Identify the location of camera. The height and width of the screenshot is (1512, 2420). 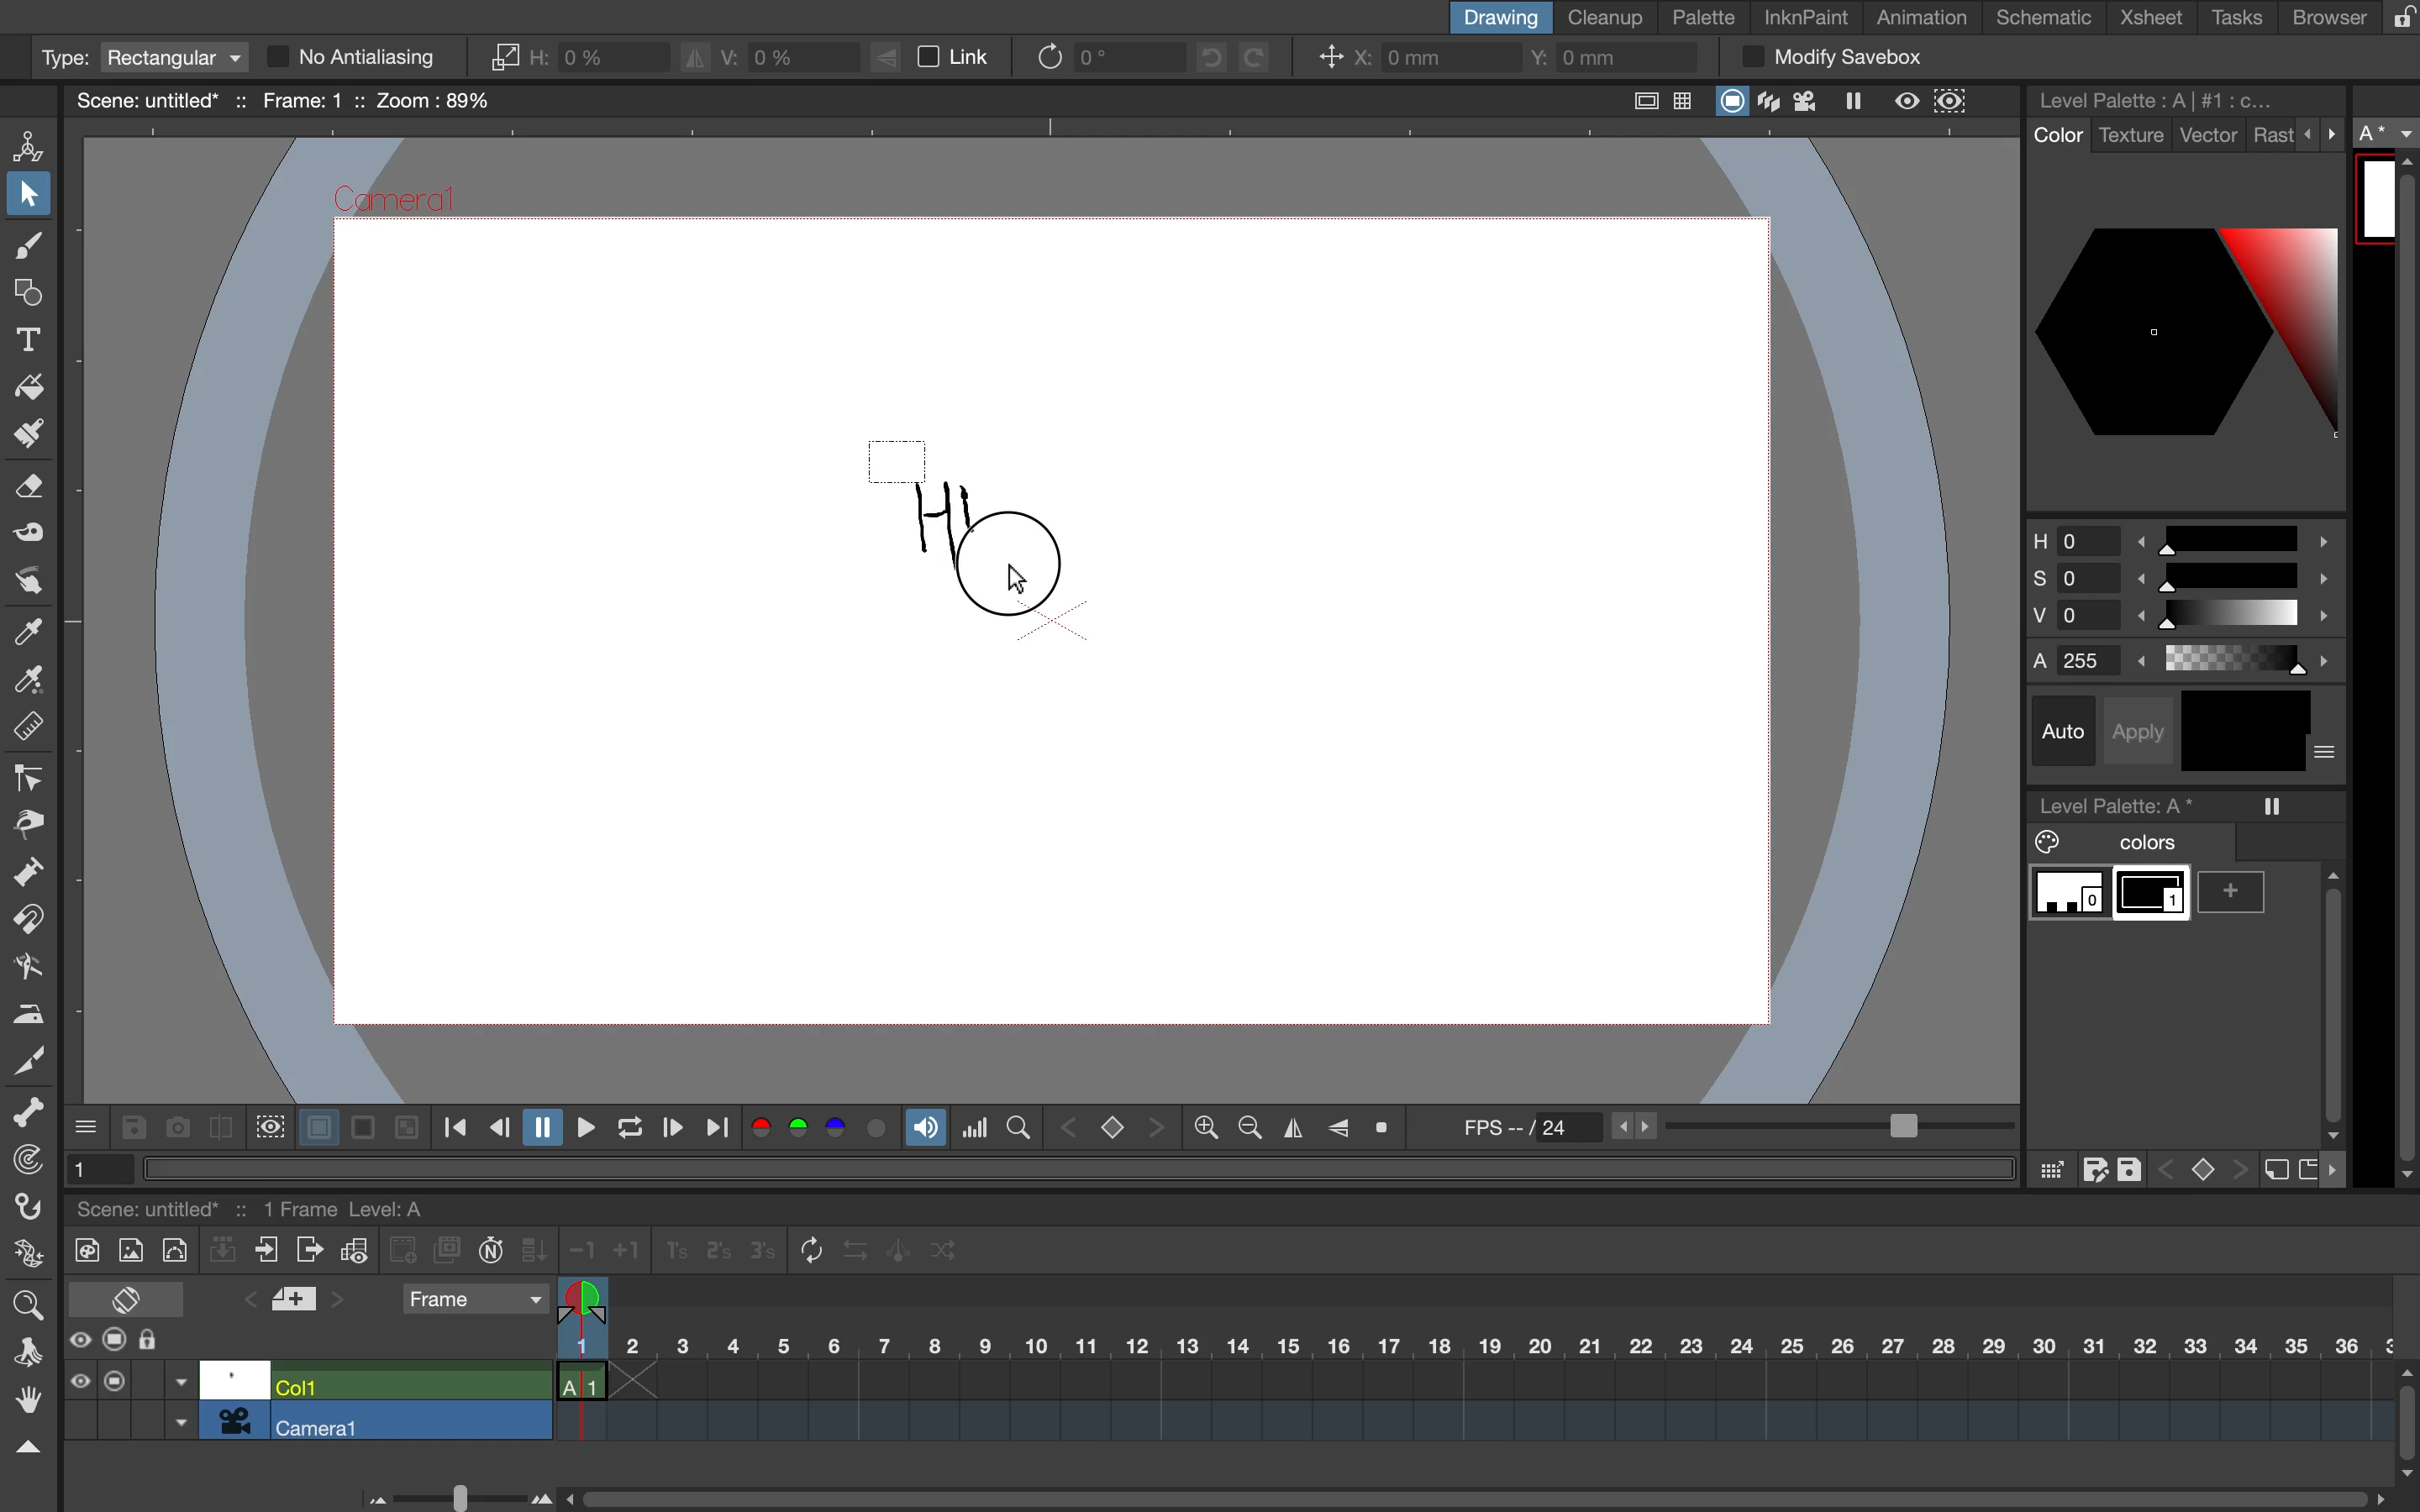
(235, 1420).